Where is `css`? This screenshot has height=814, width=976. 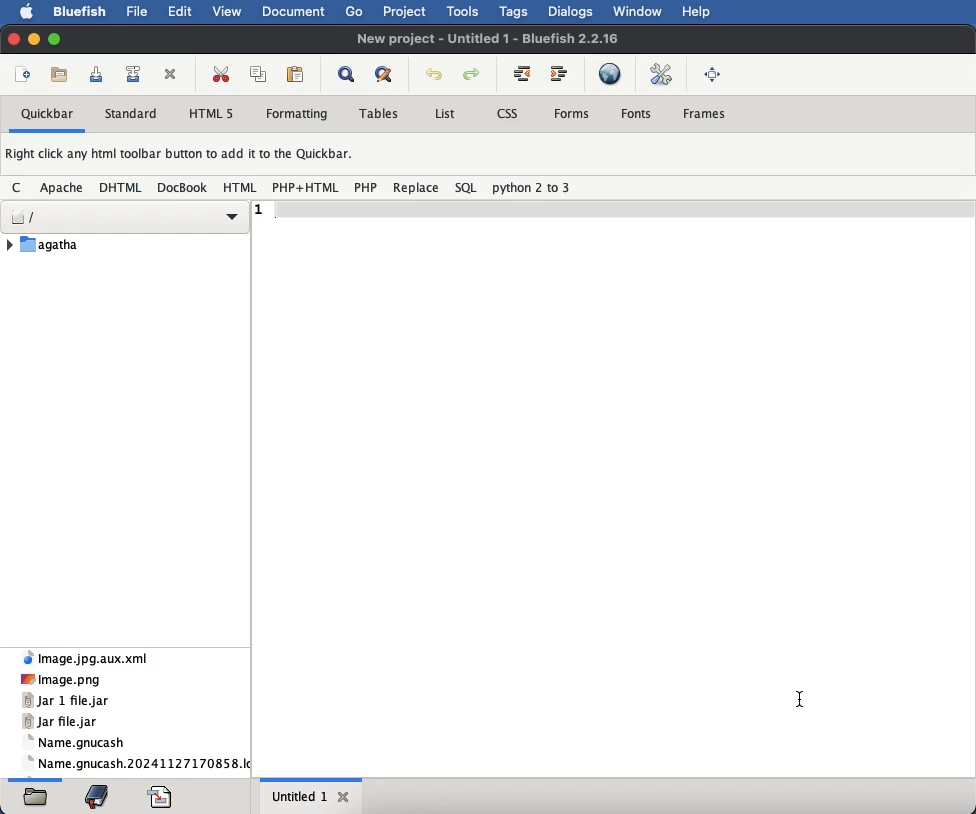
css is located at coordinates (507, 114).